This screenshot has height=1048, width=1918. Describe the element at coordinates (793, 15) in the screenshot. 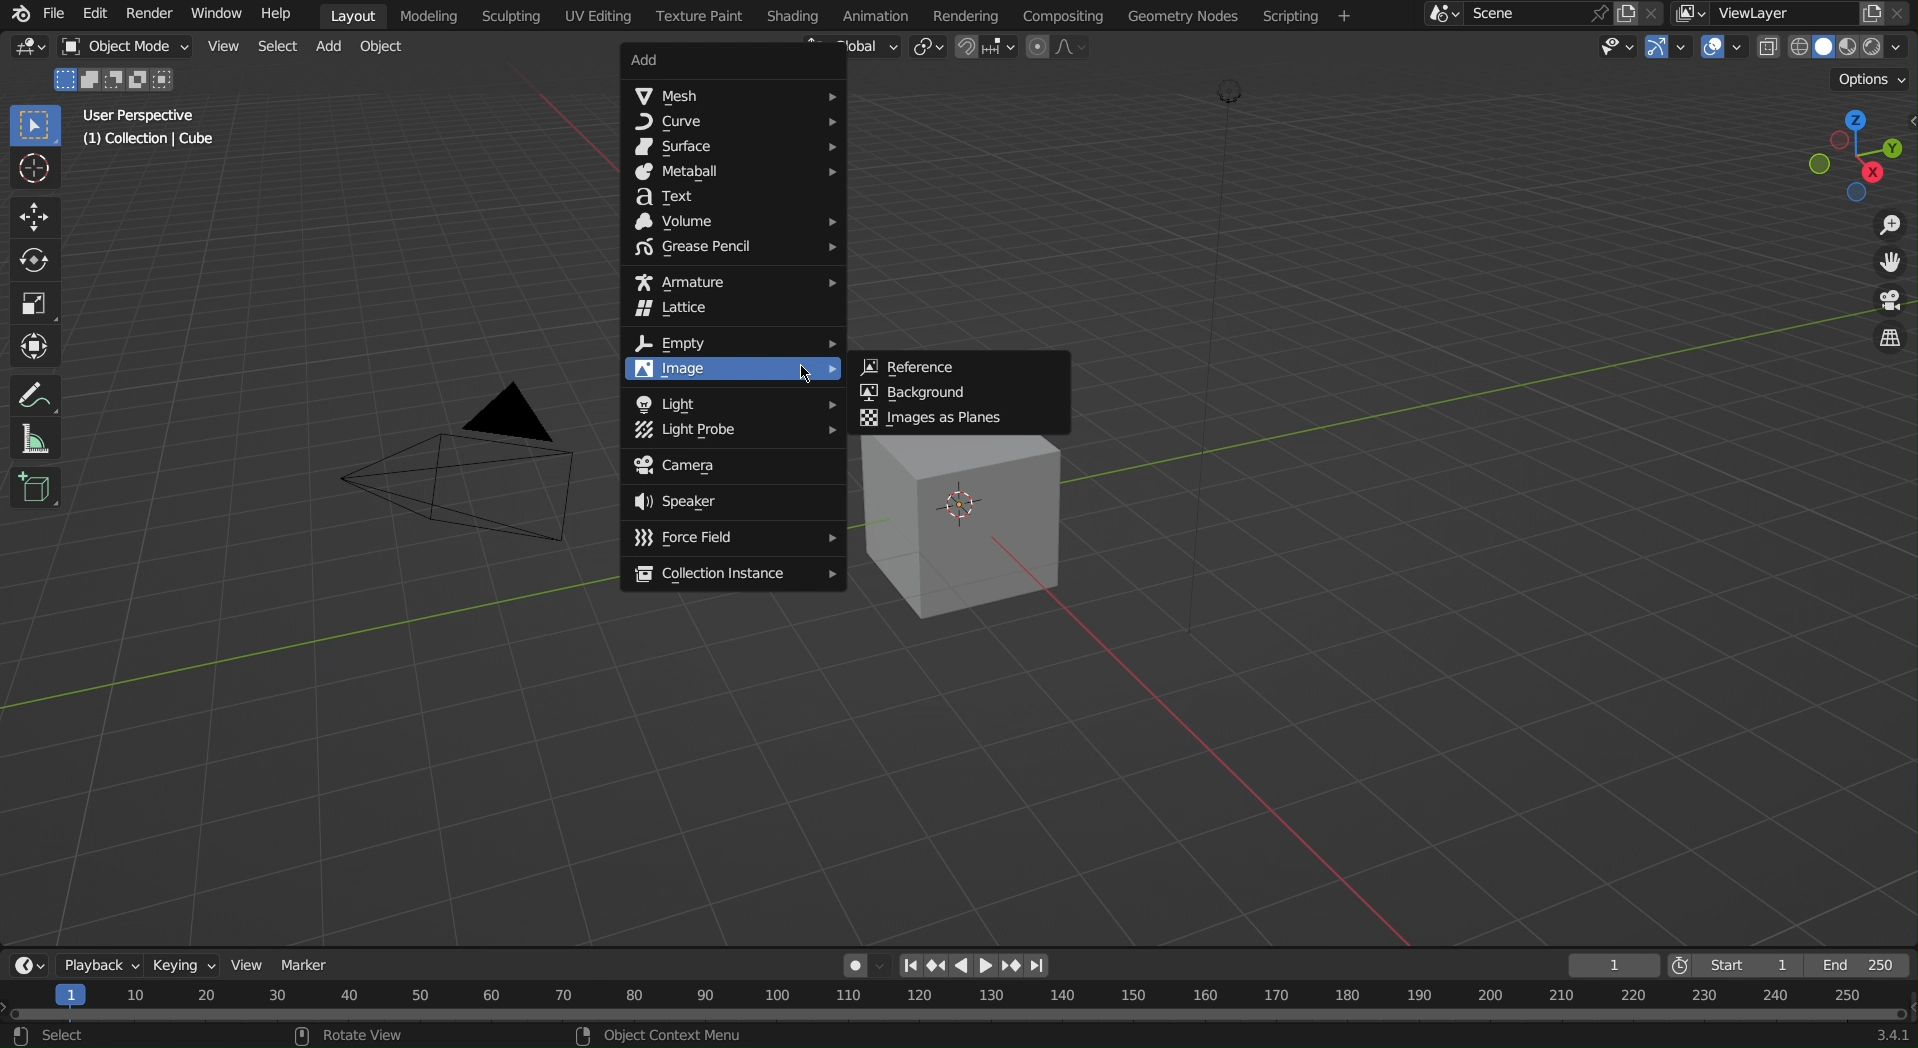

I see `Shading` at that location.